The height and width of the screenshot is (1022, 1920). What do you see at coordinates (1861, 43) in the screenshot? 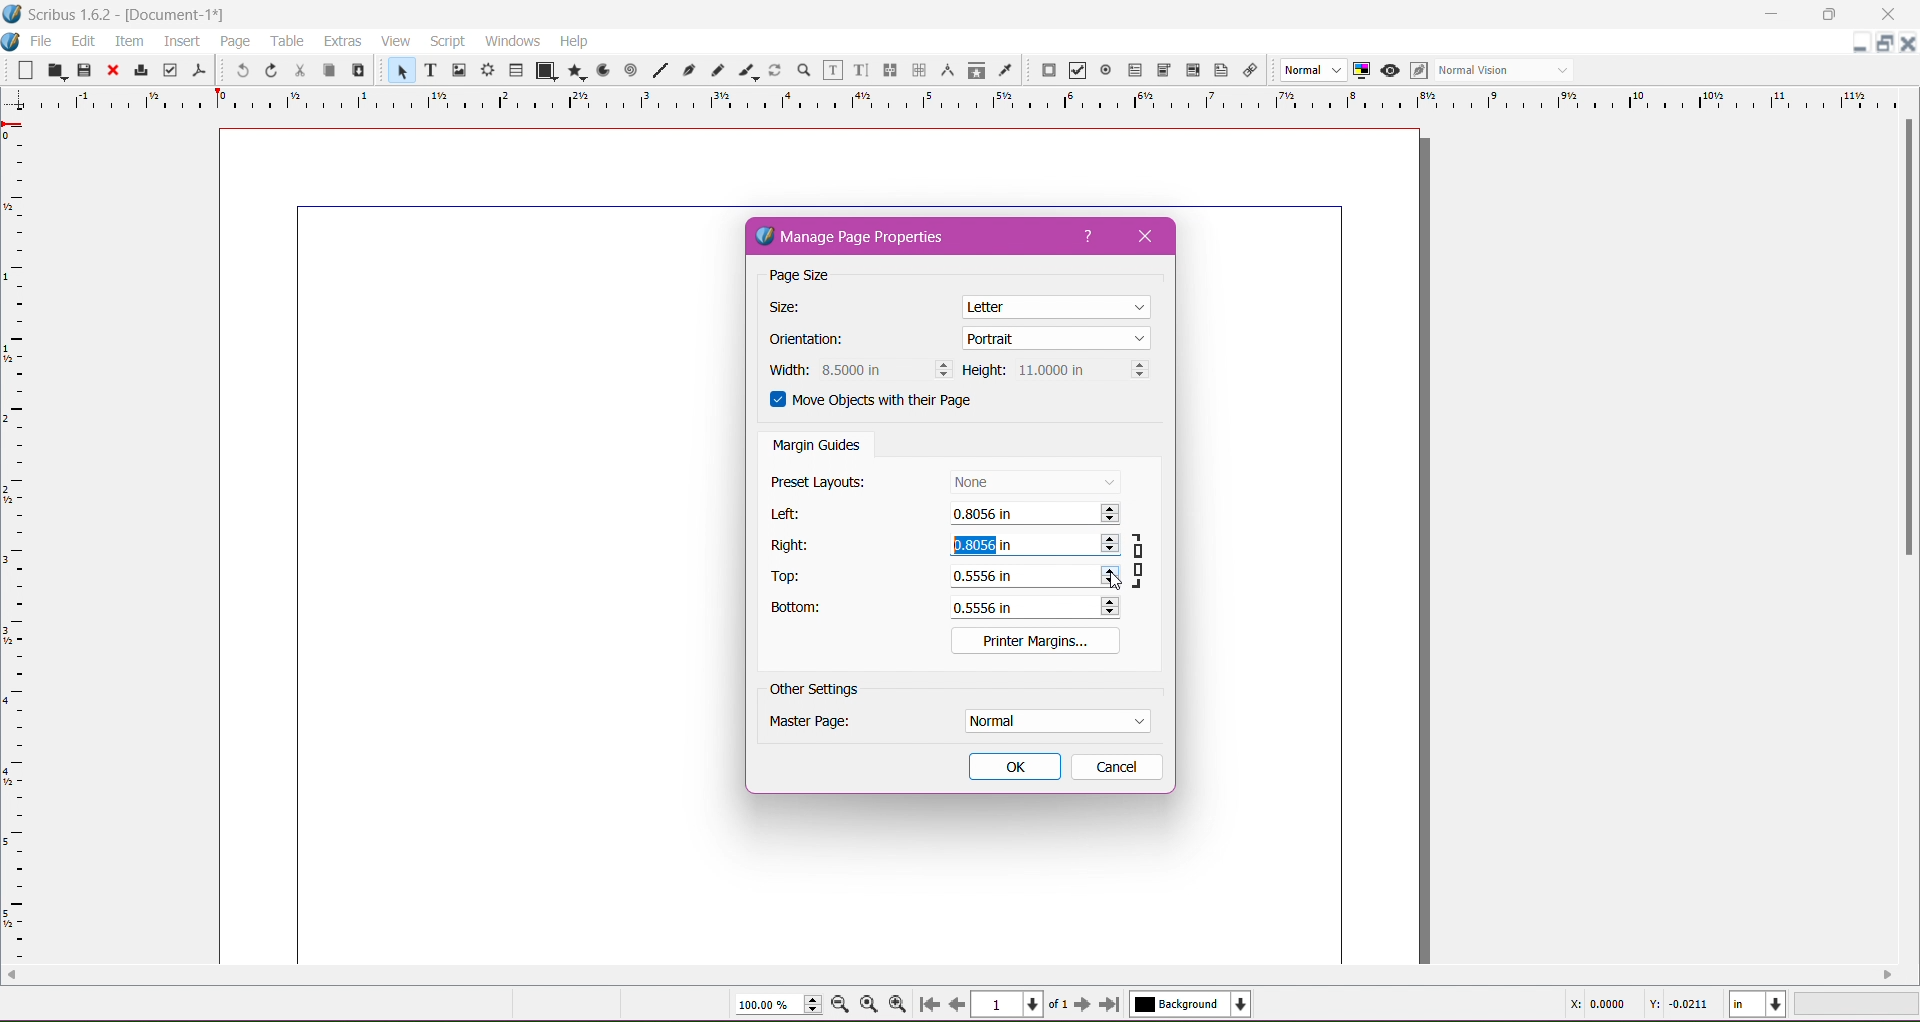
I see `Minimize Document` at bounding box center [1861, 43].